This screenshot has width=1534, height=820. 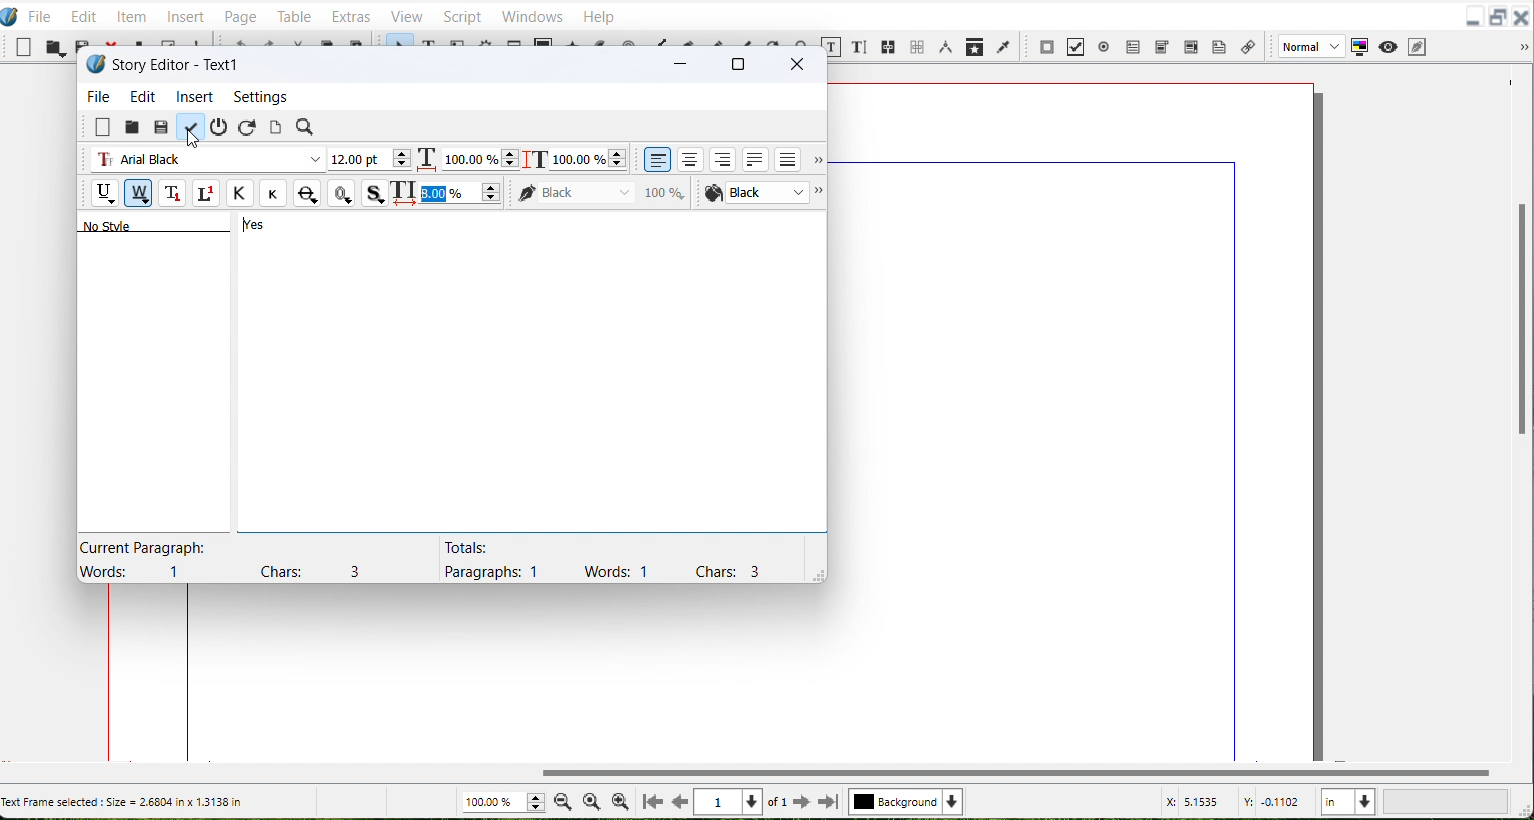 What do you see at coordinates (160, 128) in the screenshot?
I see `Save from file` at bounding box center [160, 128].